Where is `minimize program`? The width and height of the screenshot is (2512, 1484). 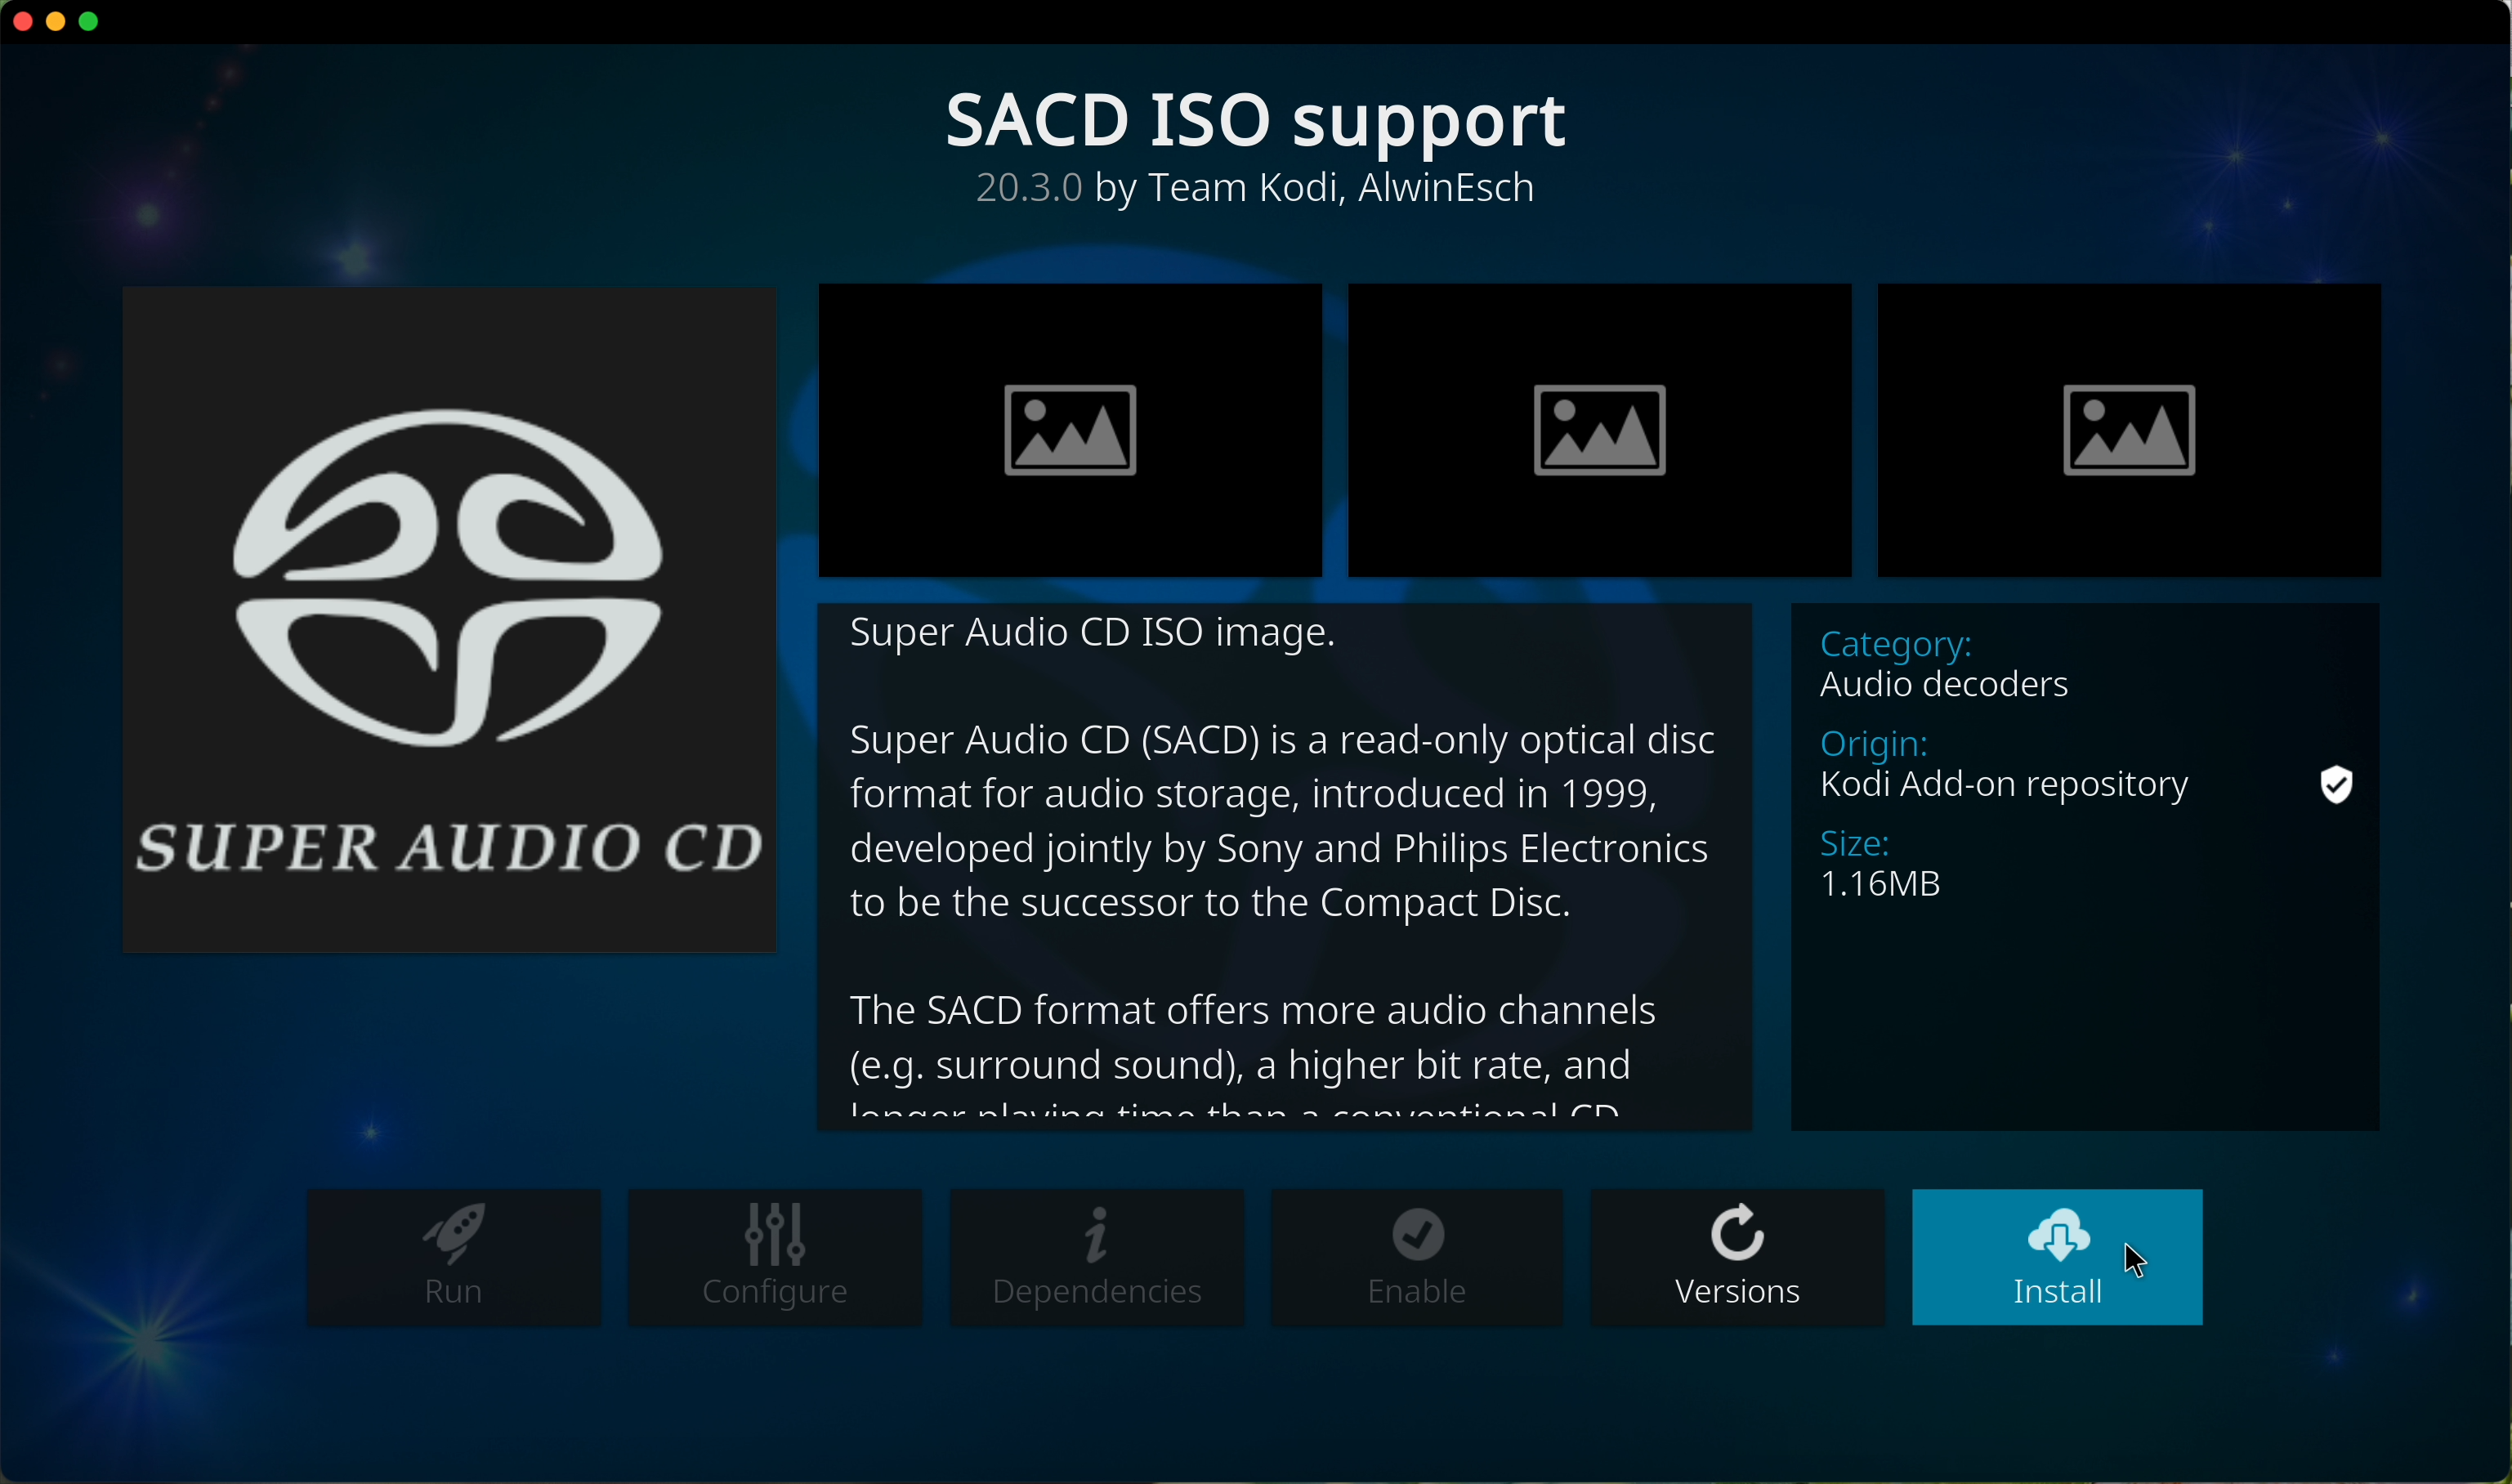
minimize program is located at coordinates (58, 23).